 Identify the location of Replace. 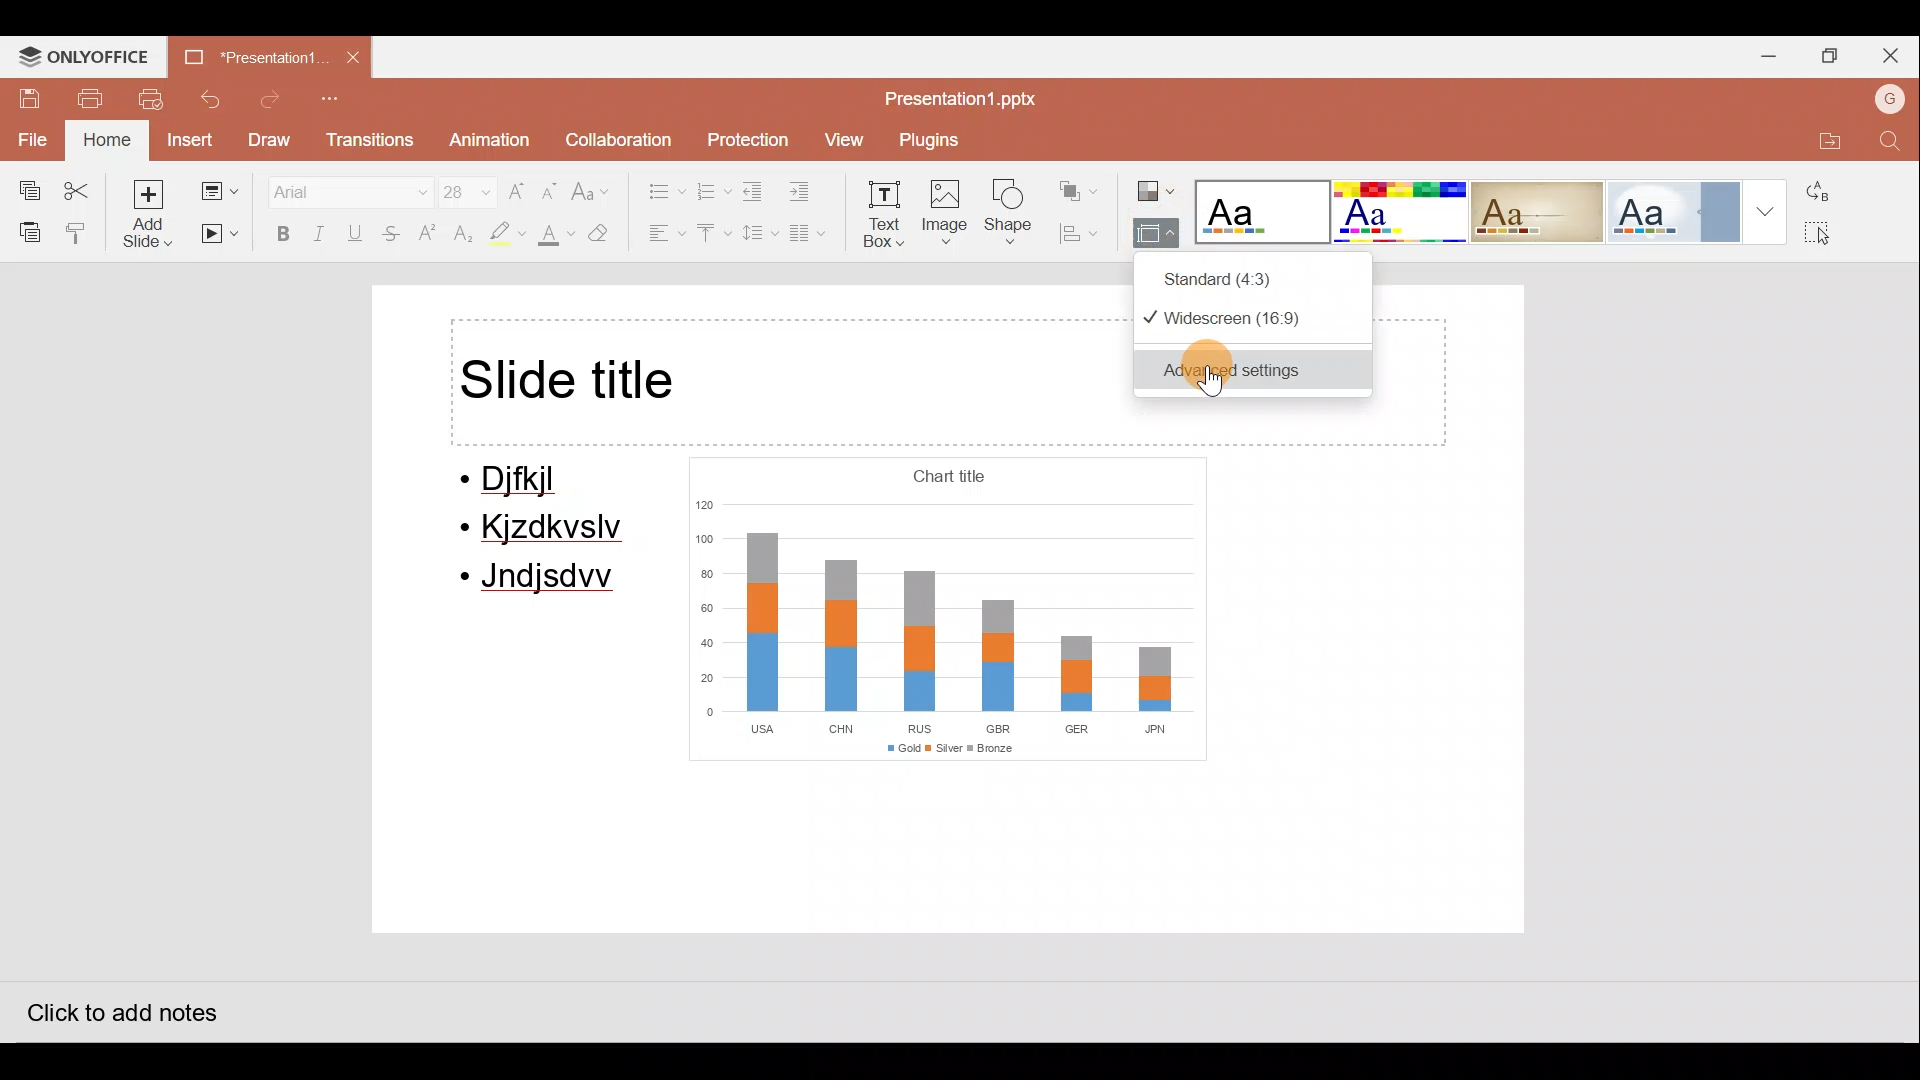
(1830, 191).